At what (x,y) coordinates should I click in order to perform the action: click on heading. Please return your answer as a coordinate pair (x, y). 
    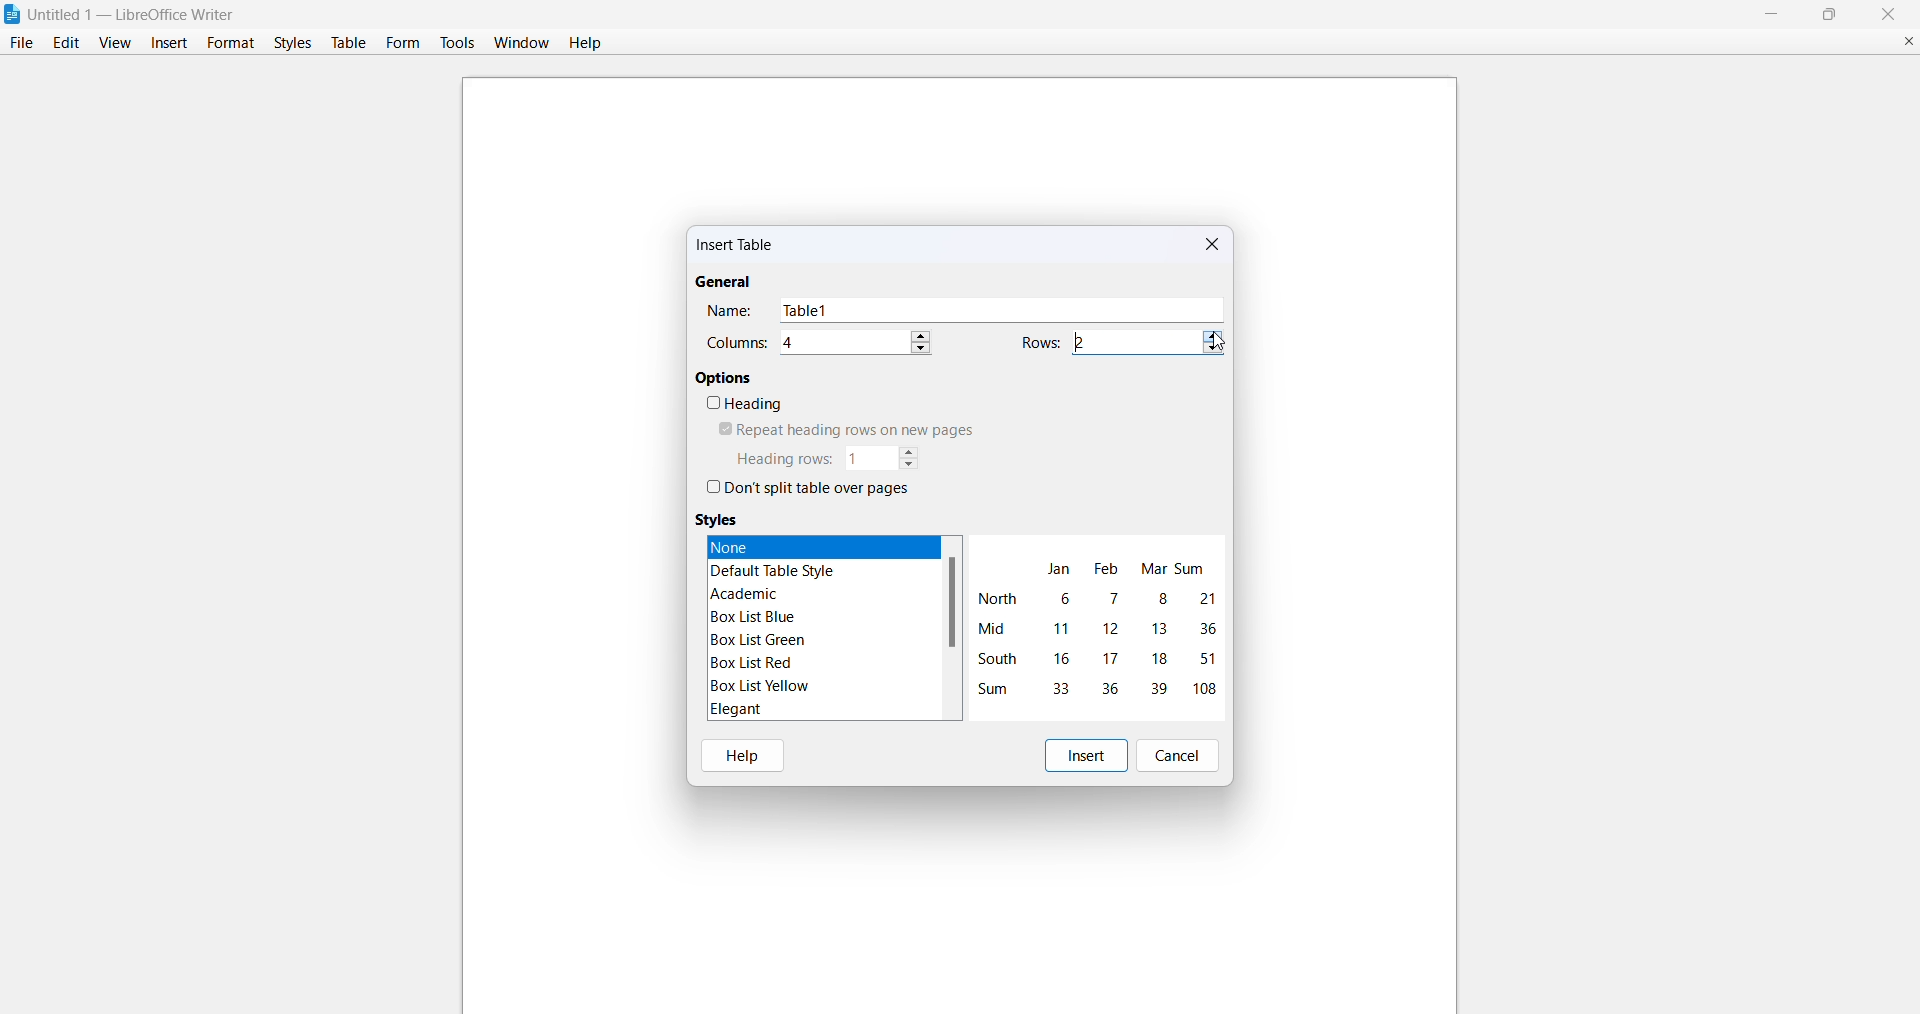
    Looking at the image, I should click on (744, 405).